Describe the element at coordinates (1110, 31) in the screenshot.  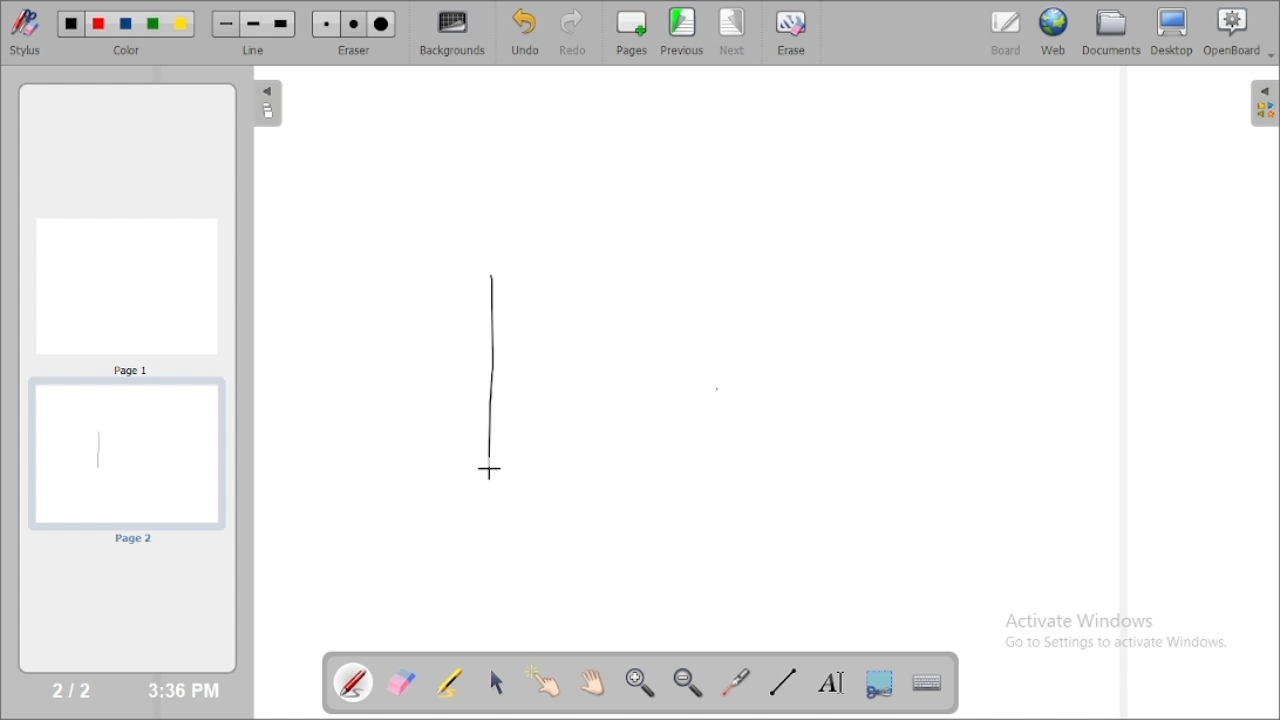
I see `documents` at that location.